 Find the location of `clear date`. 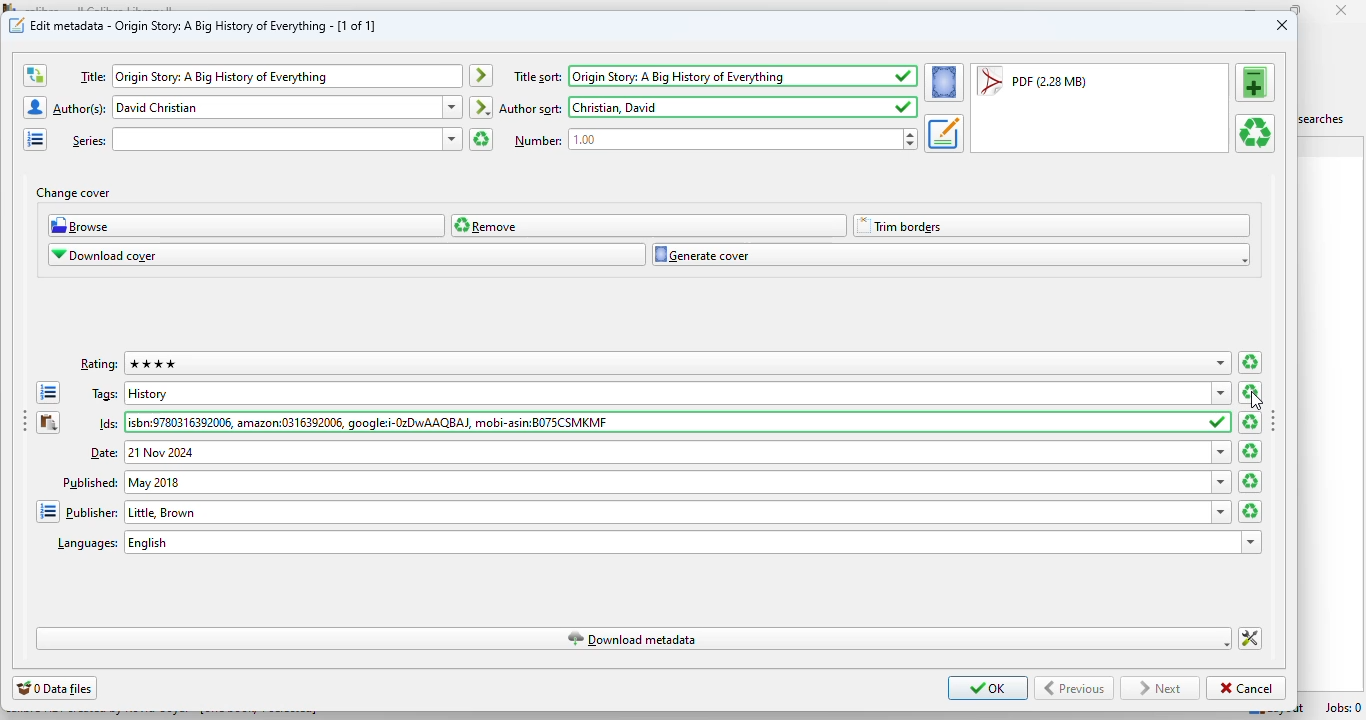

clear date is located at coordinates (1250, 451).